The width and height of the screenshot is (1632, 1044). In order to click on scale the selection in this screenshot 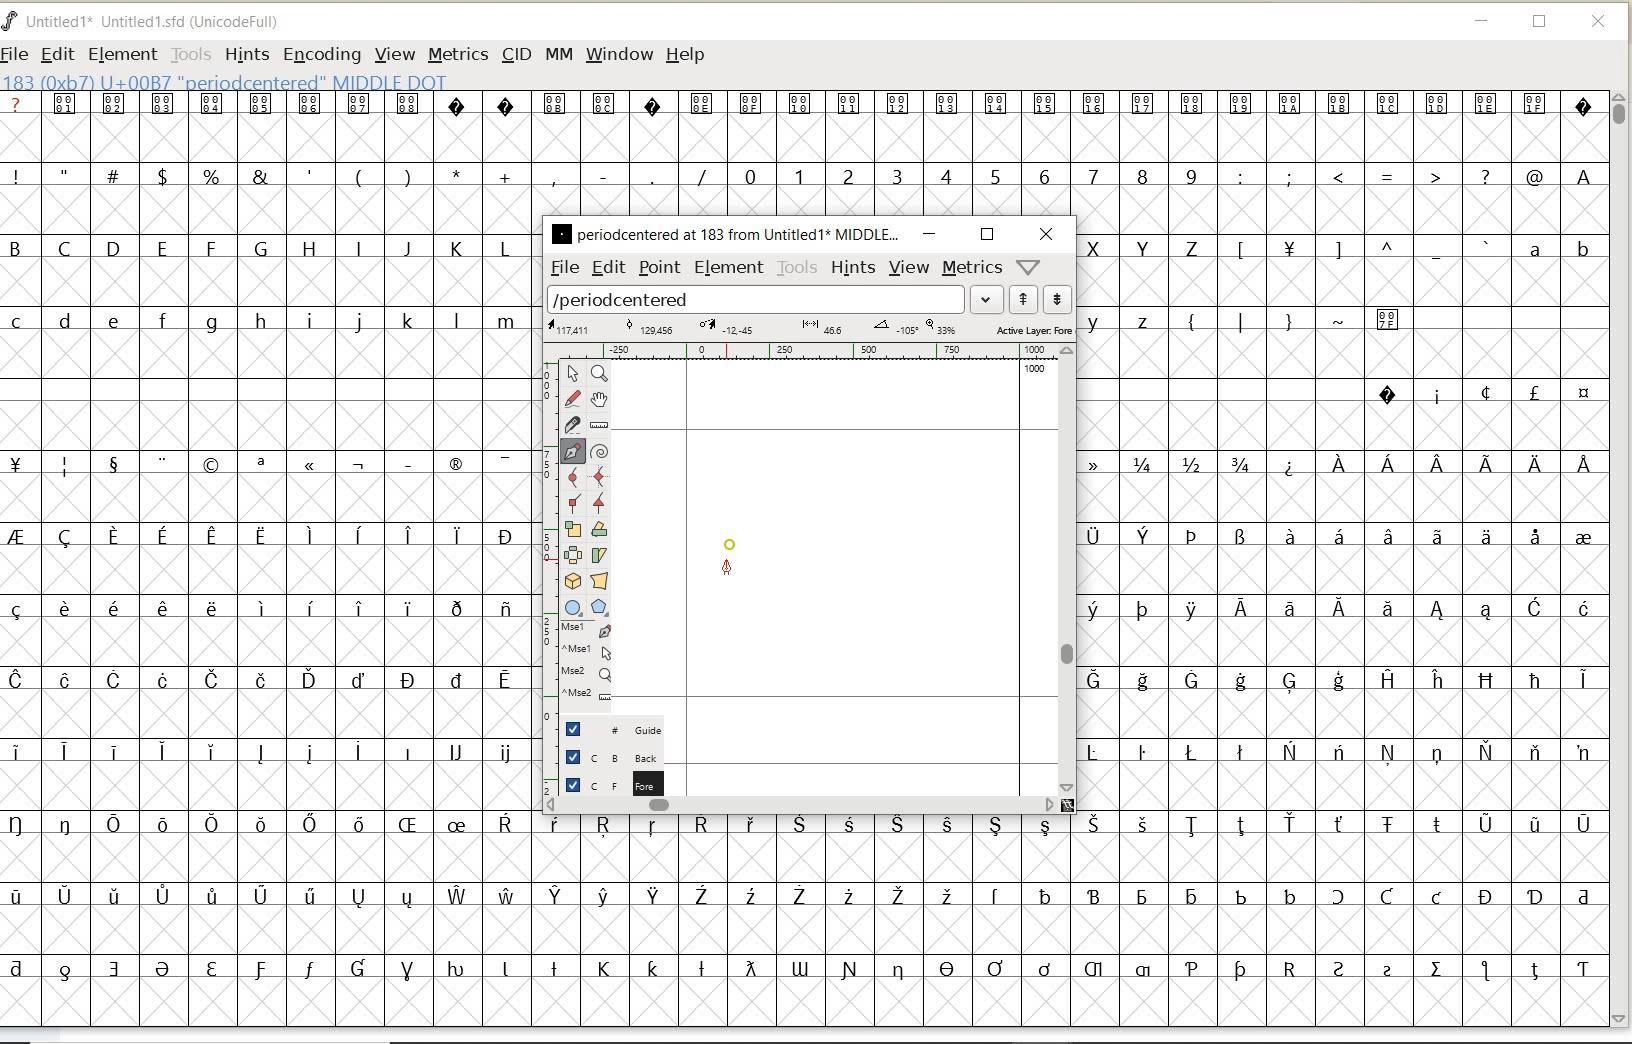, I will do `click(571, 530)`.